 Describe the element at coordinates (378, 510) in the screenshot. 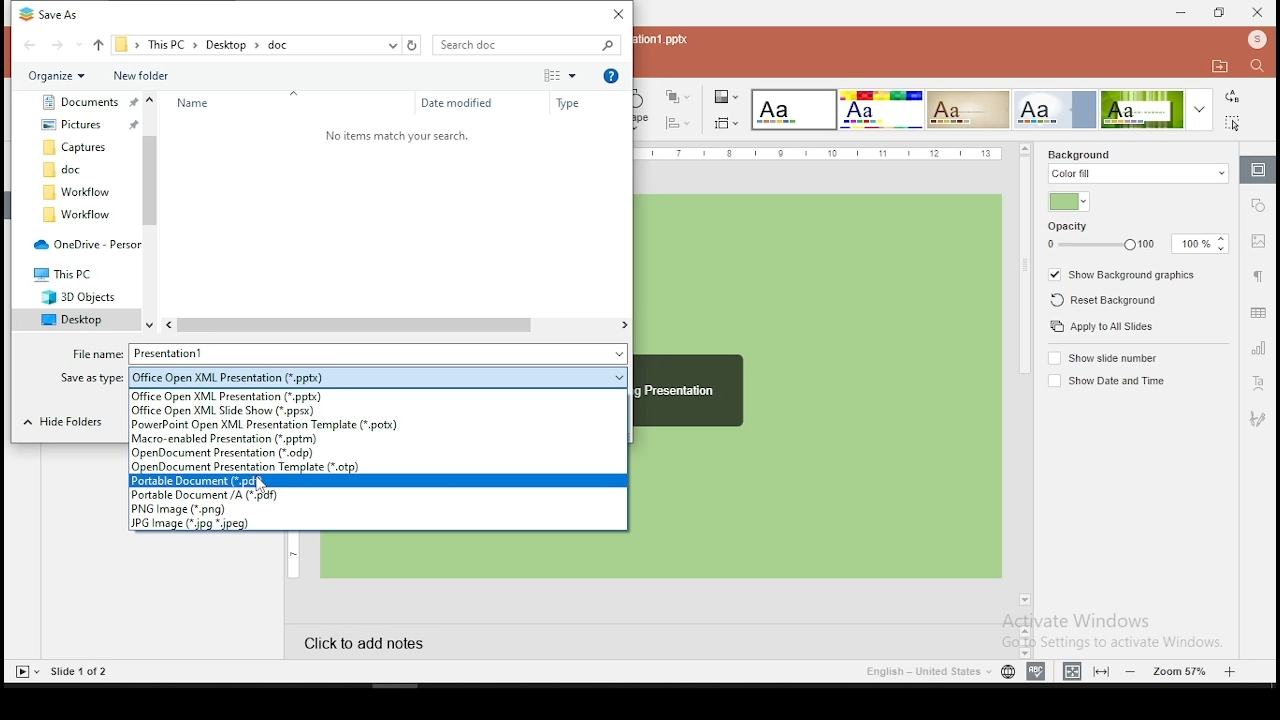

I see `png image` at that location.